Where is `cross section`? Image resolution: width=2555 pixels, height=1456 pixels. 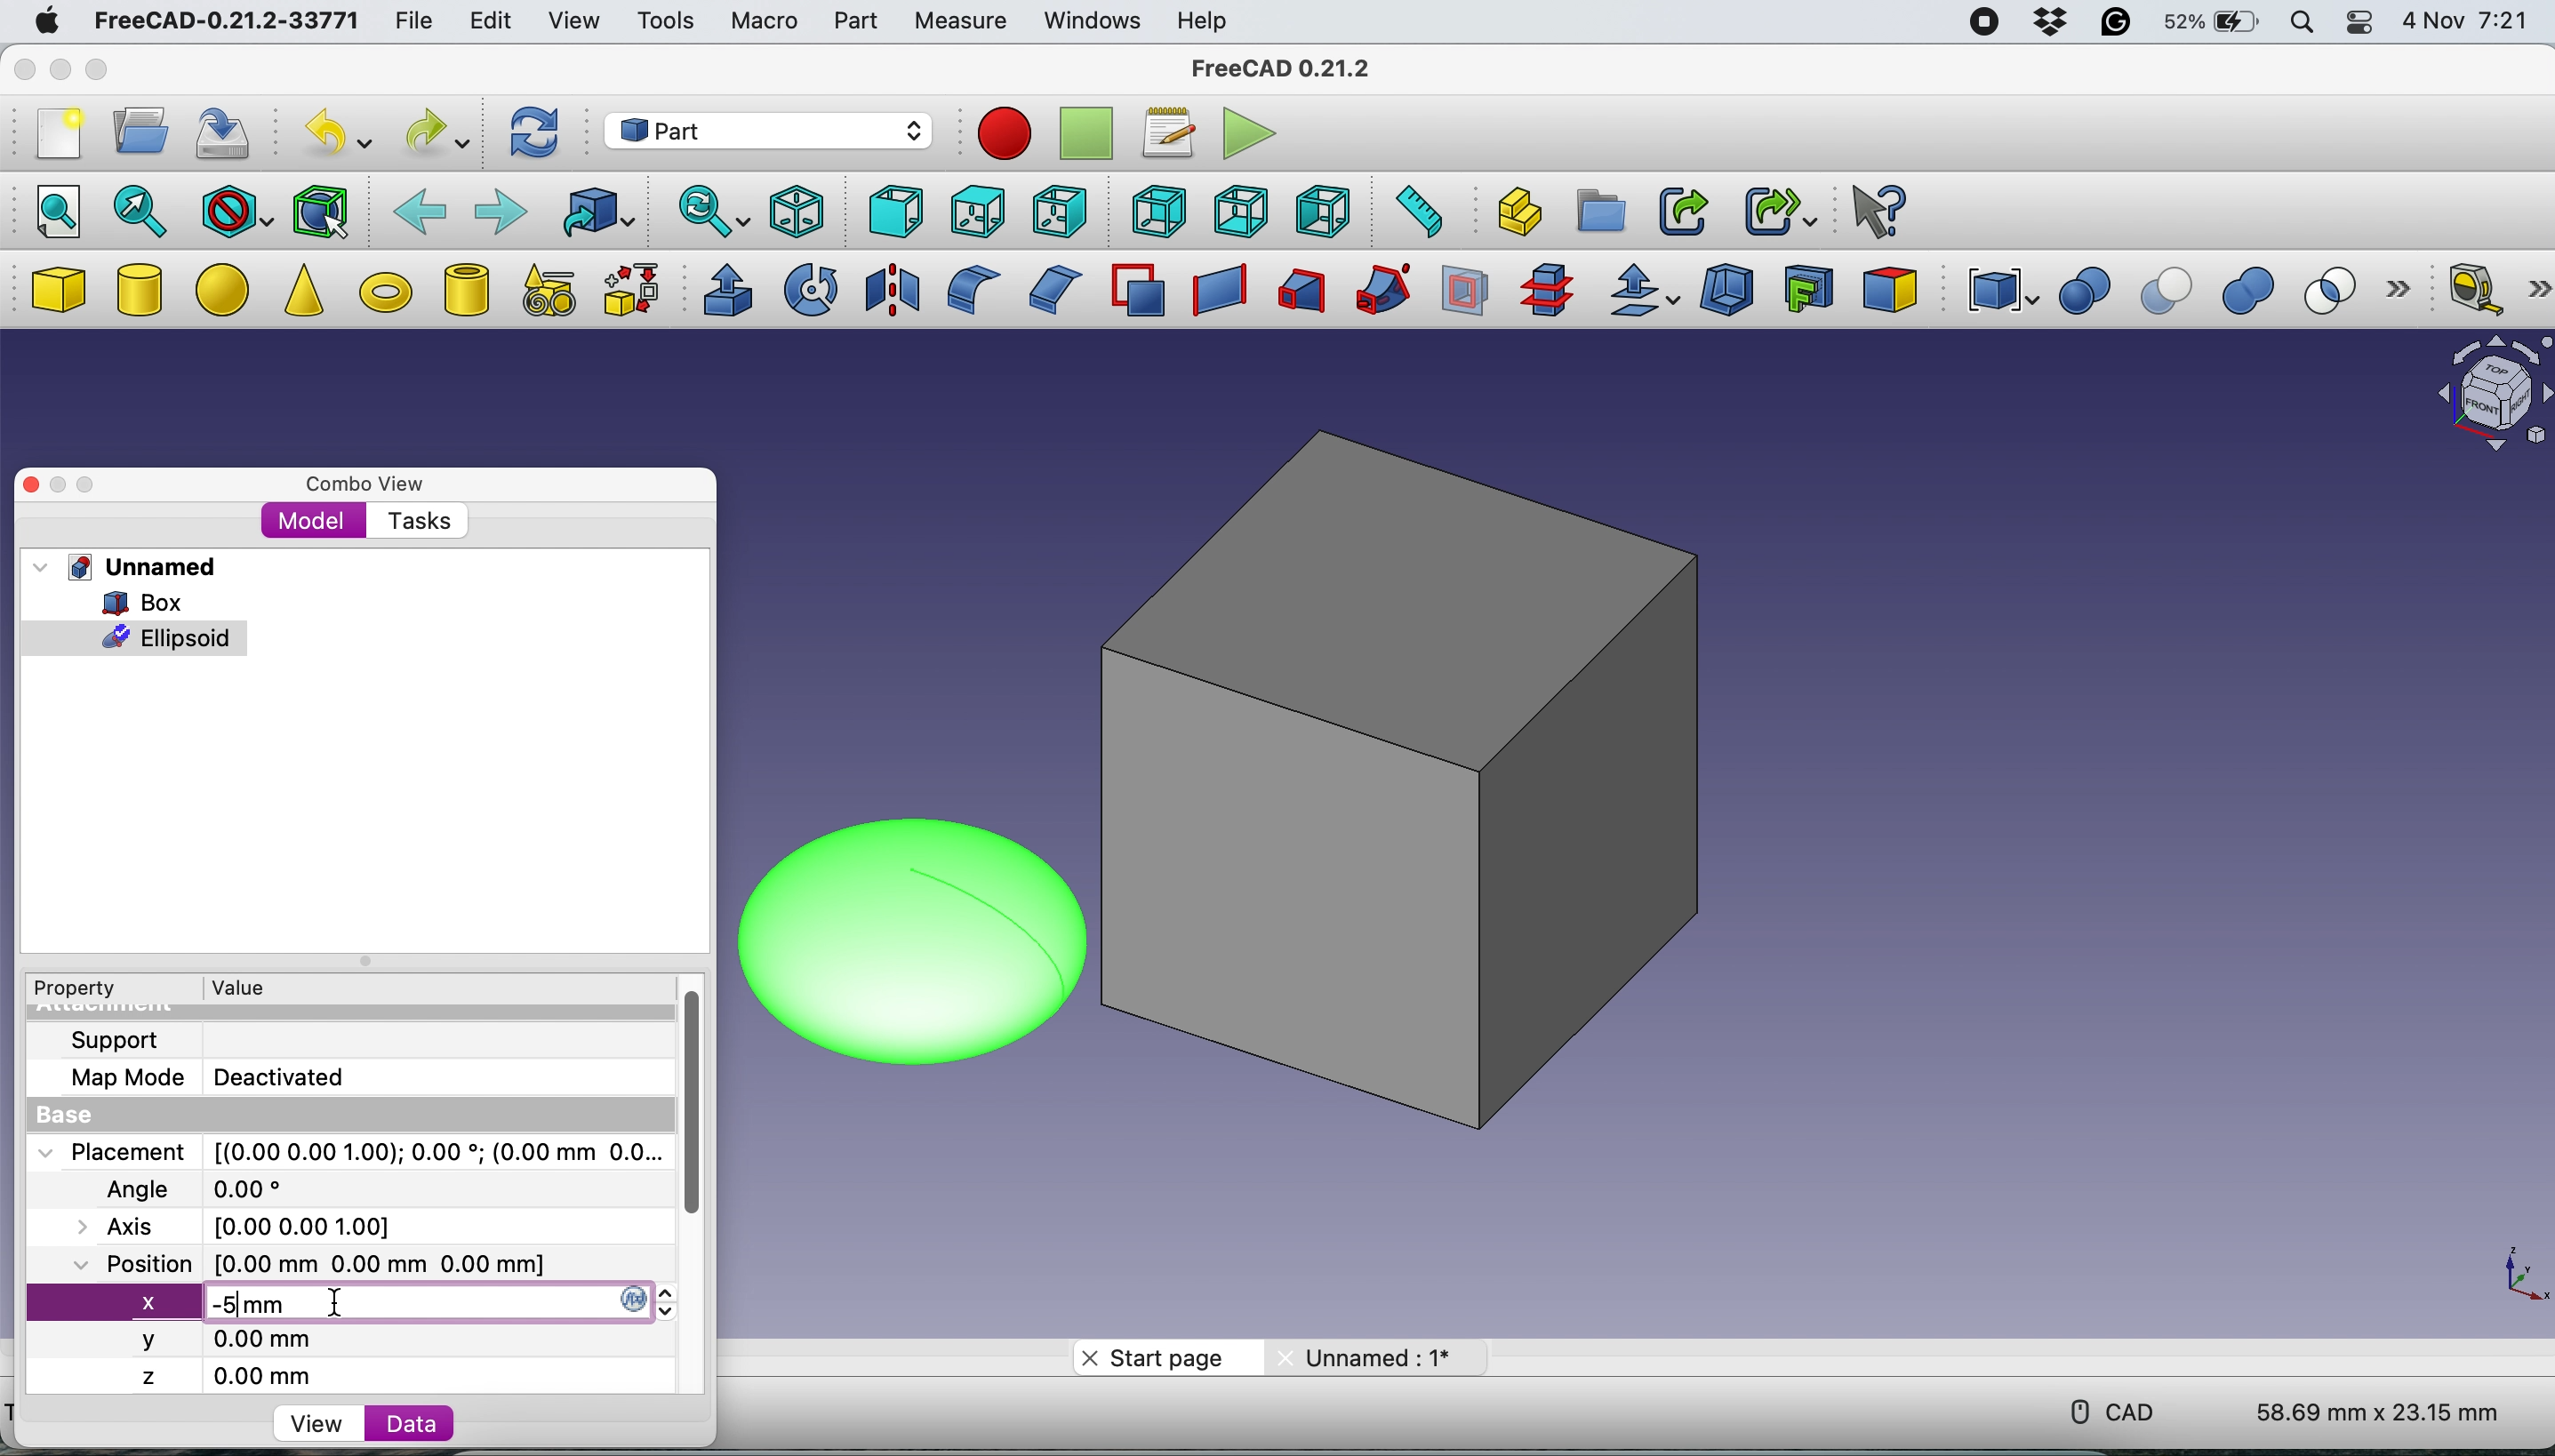
cross section is located at coordinates (1547, 291).